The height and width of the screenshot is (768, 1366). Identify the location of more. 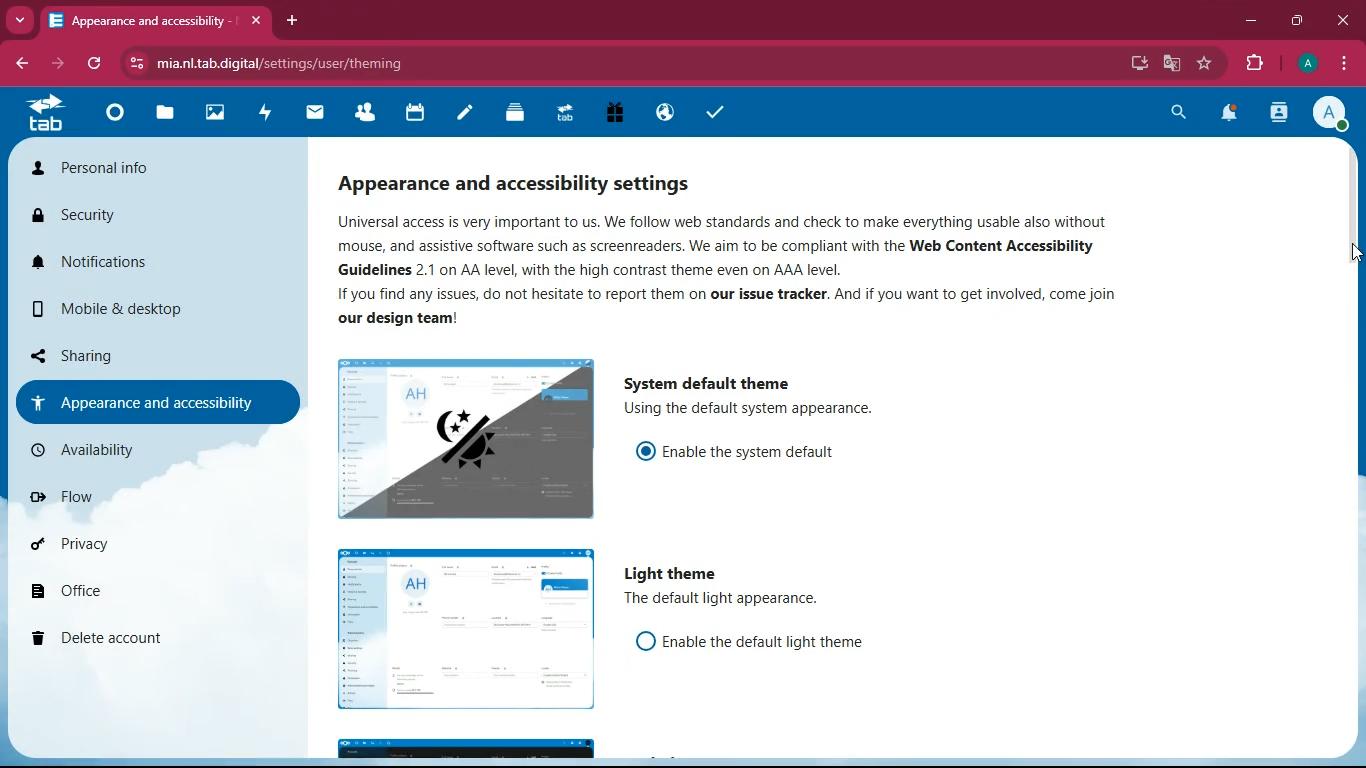
(19, 21).